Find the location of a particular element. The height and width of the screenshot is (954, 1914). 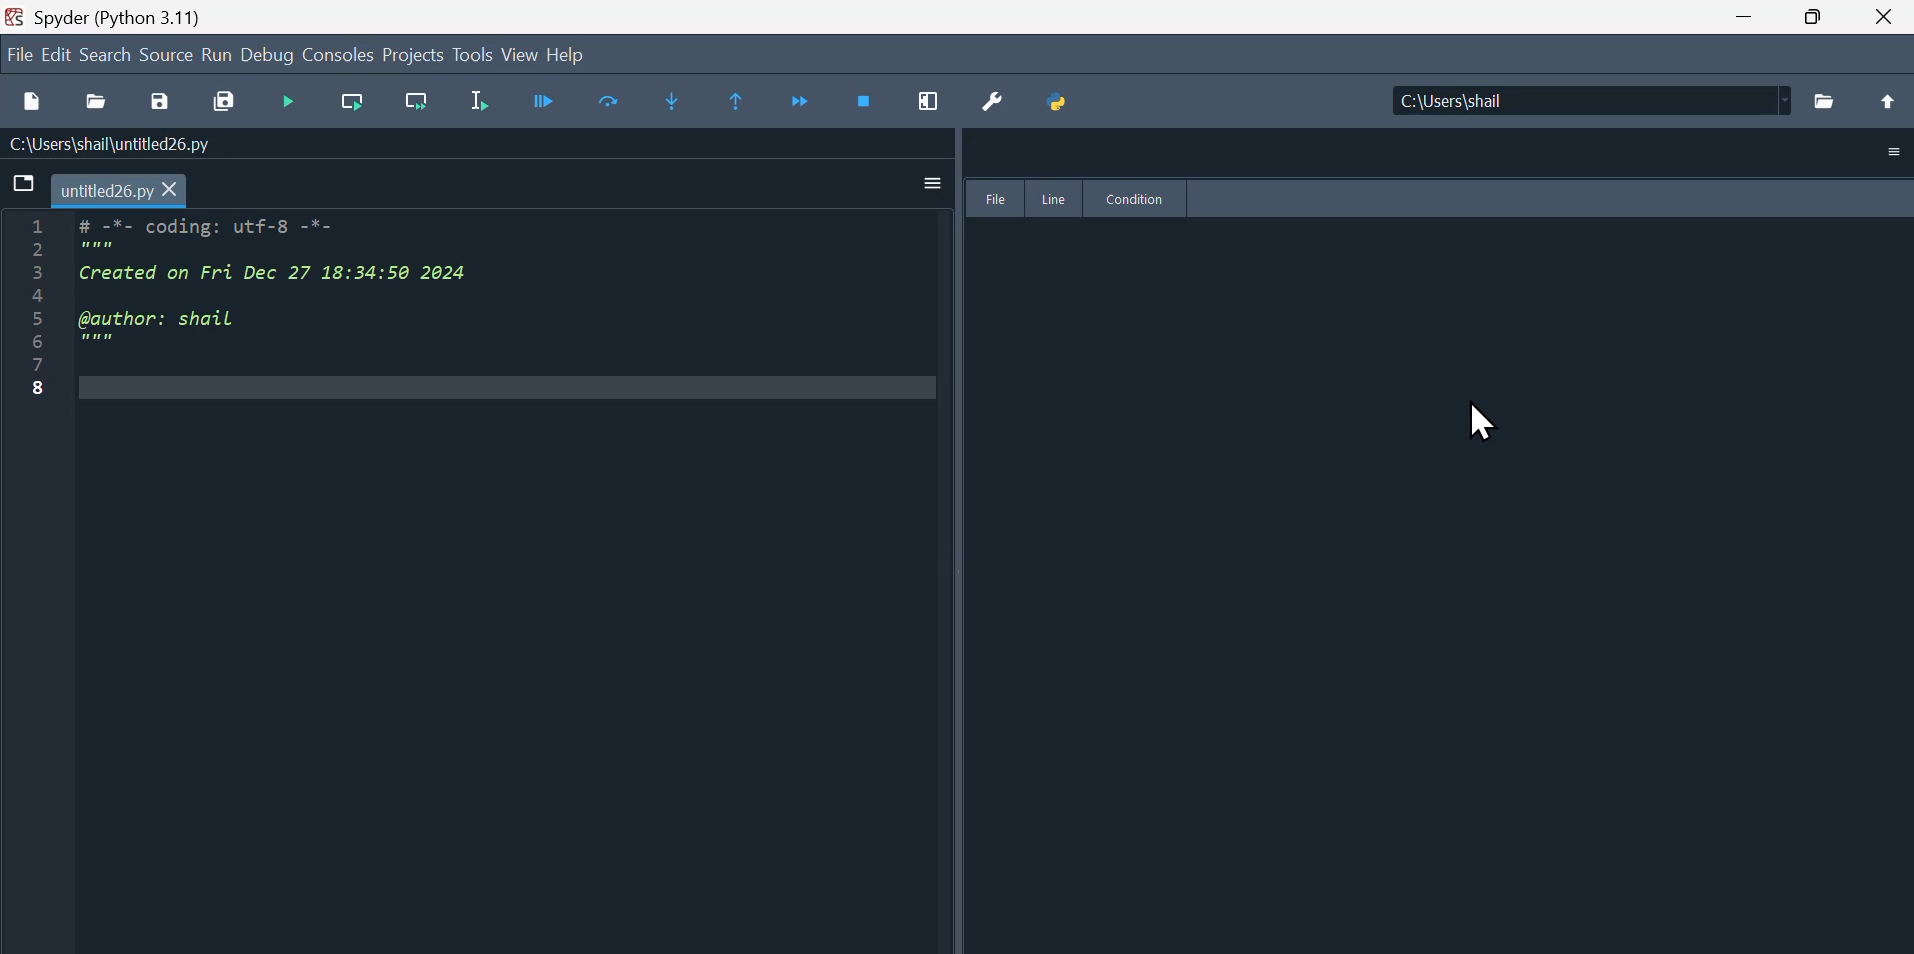

line is located at coordinates (1055, 199).